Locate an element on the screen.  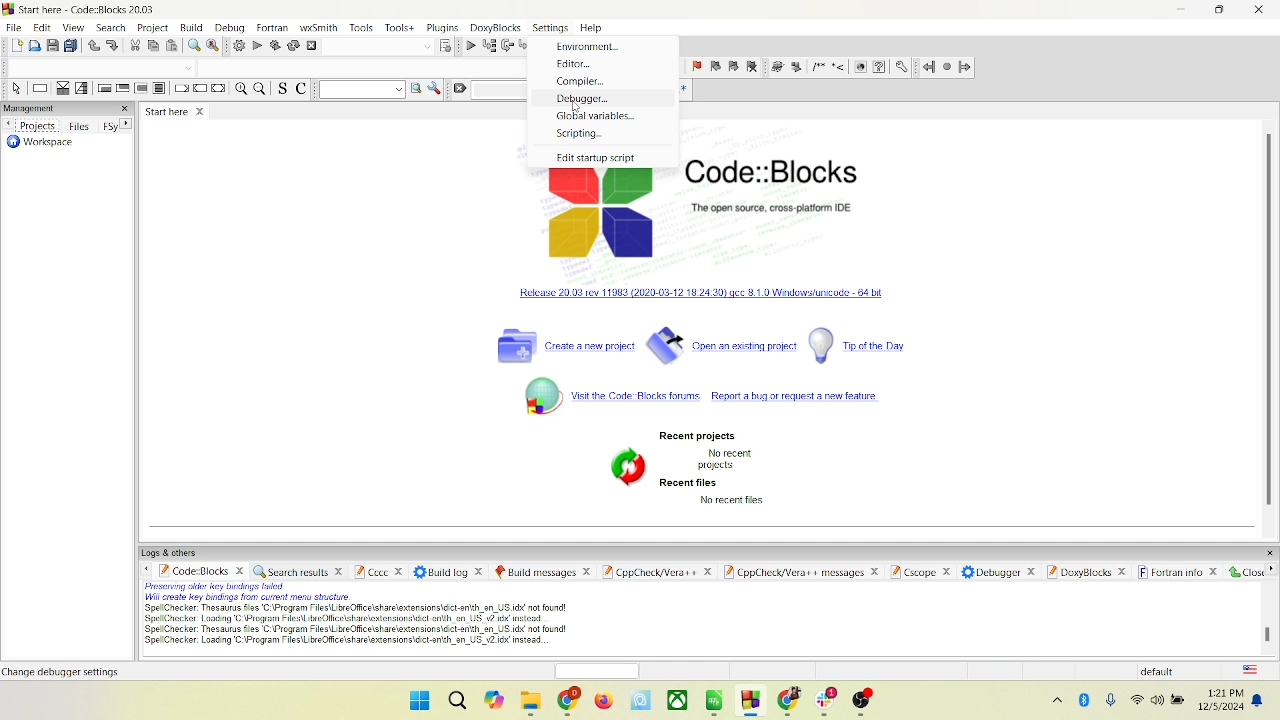
doxyblocks is located at coordinates (496, 27).